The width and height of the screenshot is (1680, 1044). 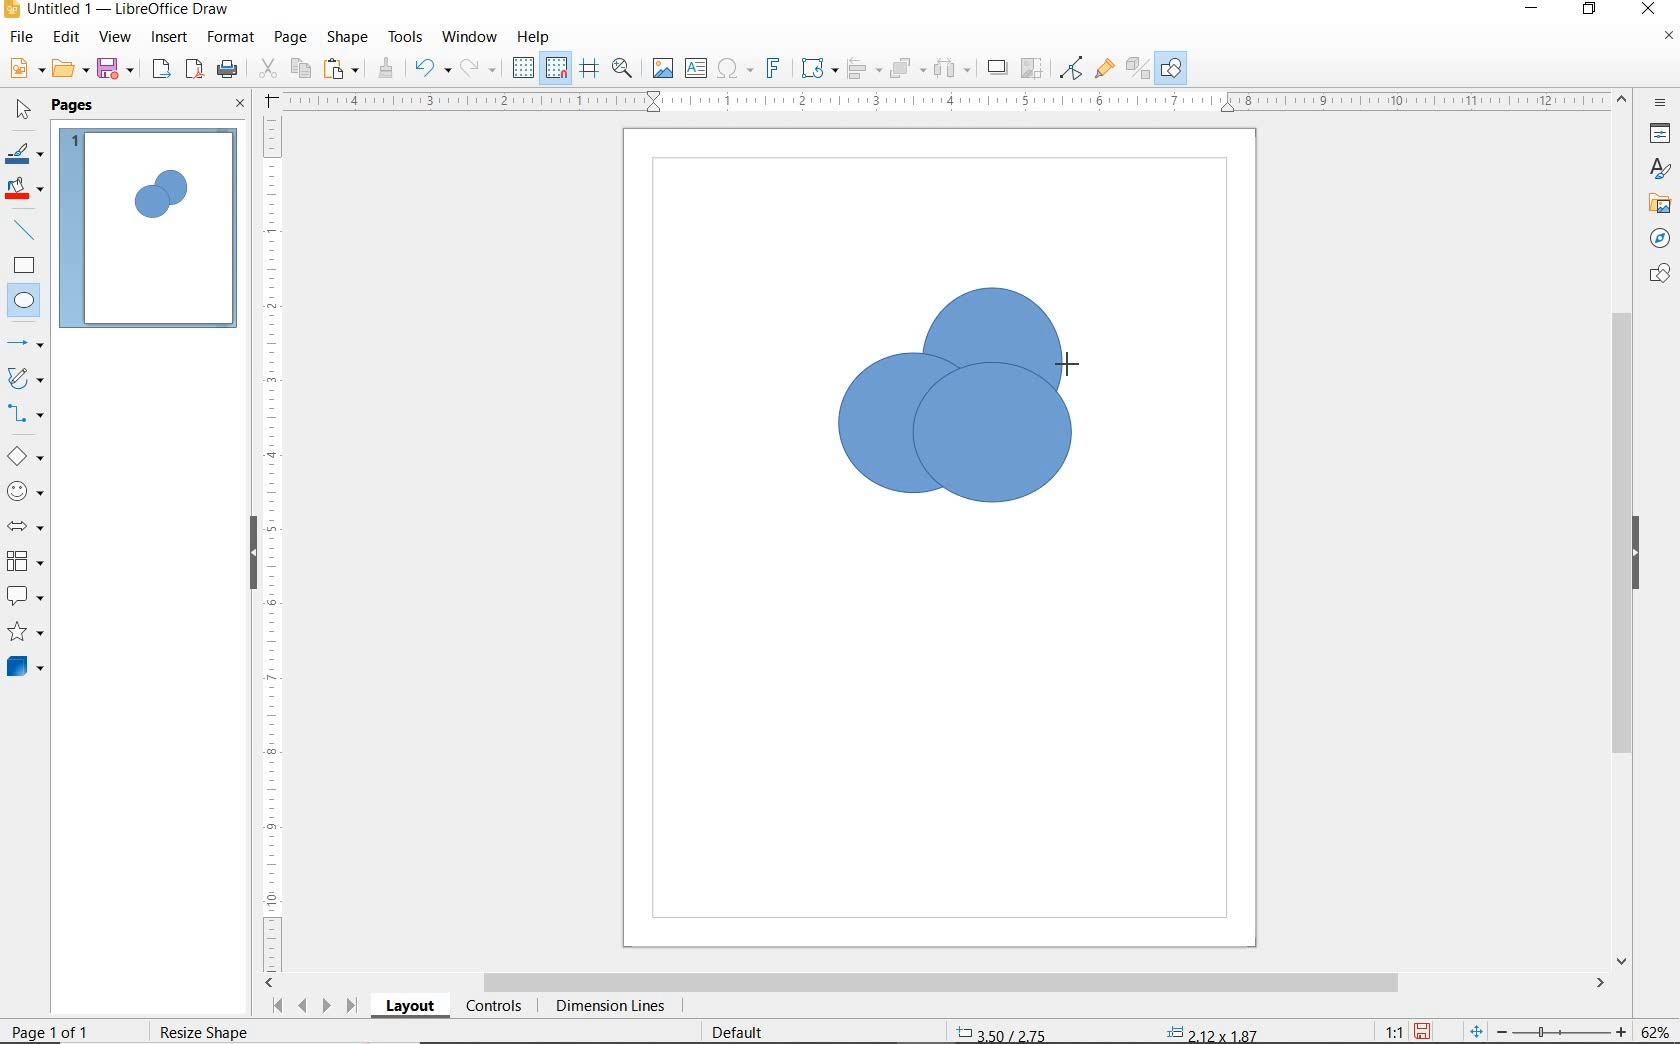 What do you see at coordinates (26, 414) in the screenshot?
I see `CONNECTORS` at bounding box center [26, 414].